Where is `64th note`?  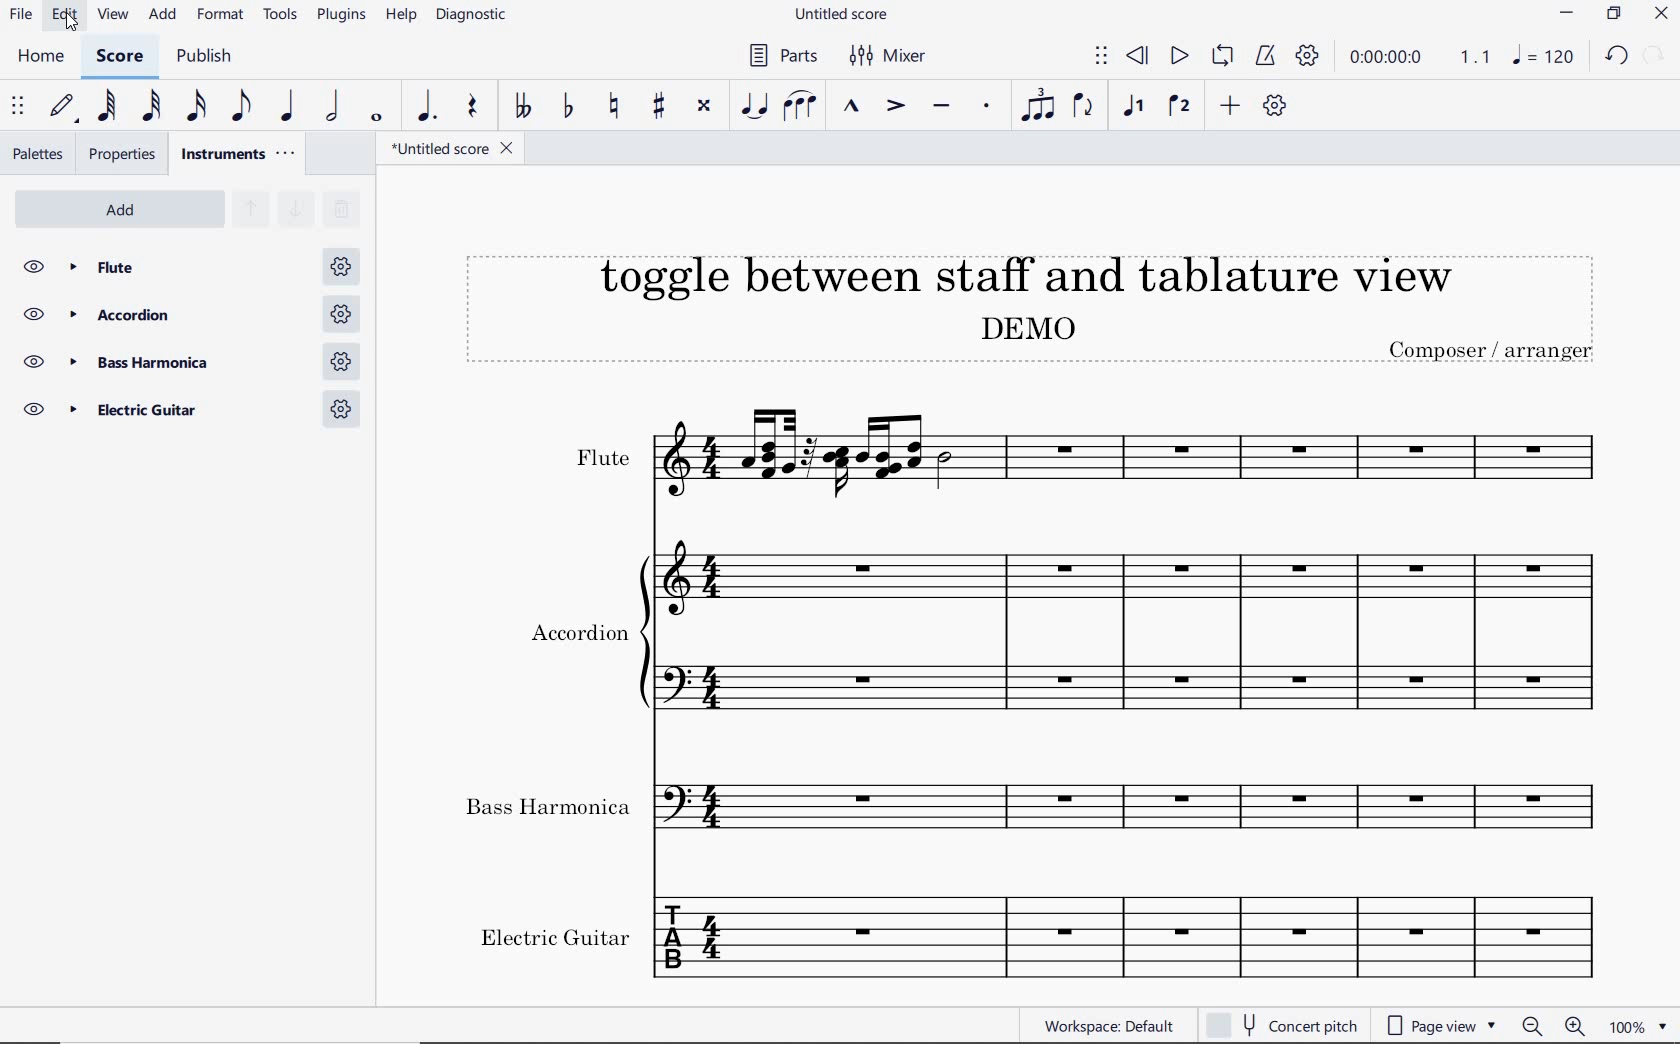 64th note is located at coordinates (105, 107).